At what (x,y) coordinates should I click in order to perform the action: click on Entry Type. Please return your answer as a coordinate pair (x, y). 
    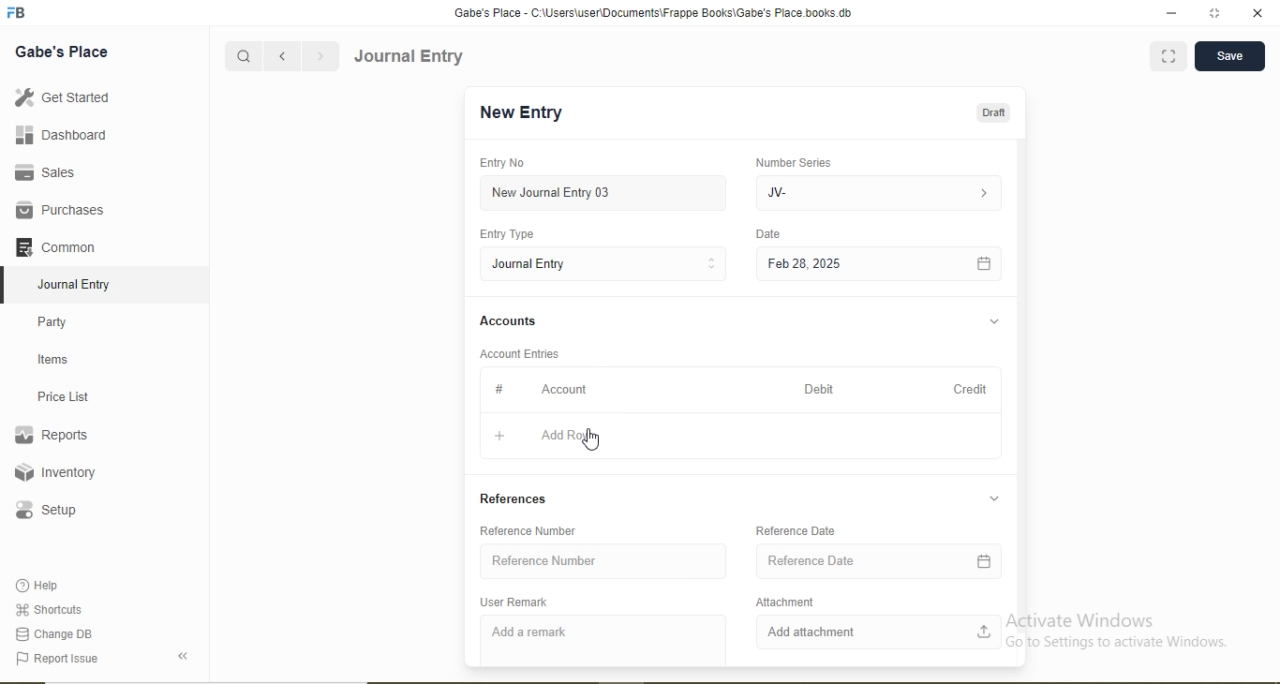
    Looking at the image, I should click on (505, 234).